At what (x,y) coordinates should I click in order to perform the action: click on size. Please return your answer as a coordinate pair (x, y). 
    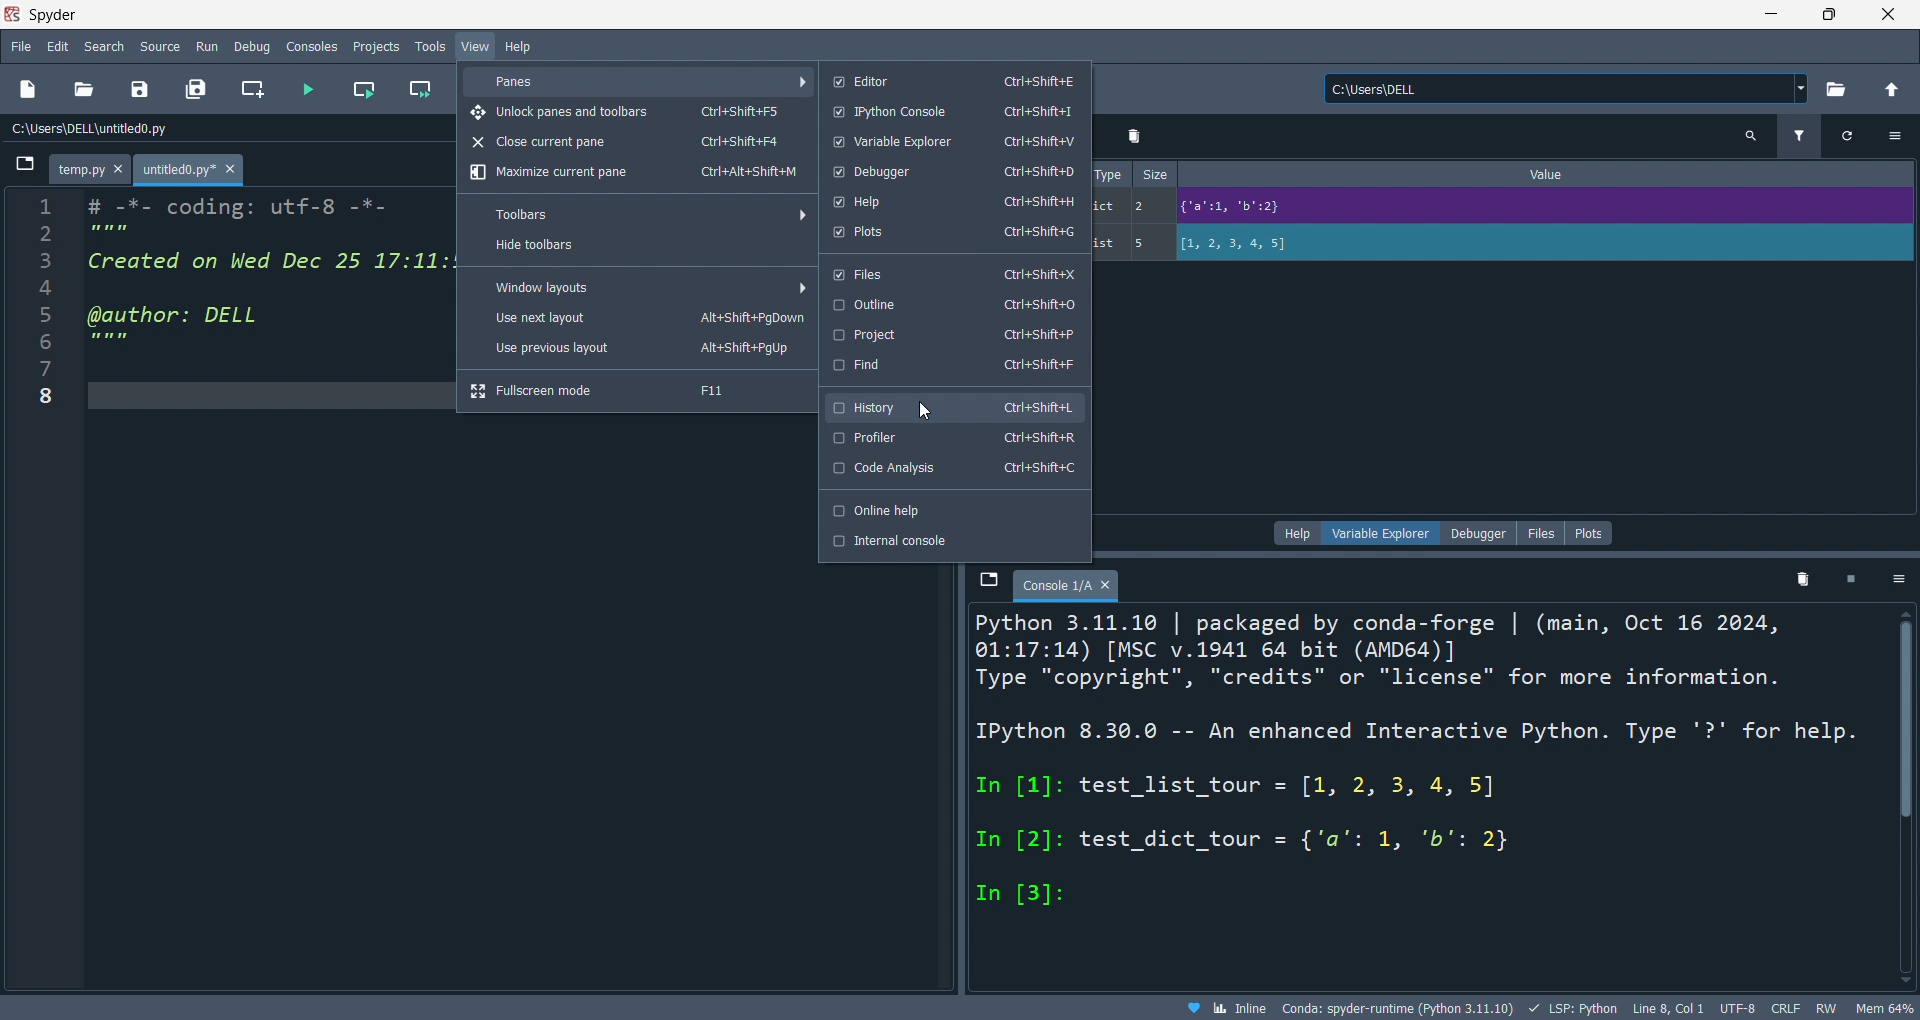
    Looking at the image, I should click on (1156, 175).